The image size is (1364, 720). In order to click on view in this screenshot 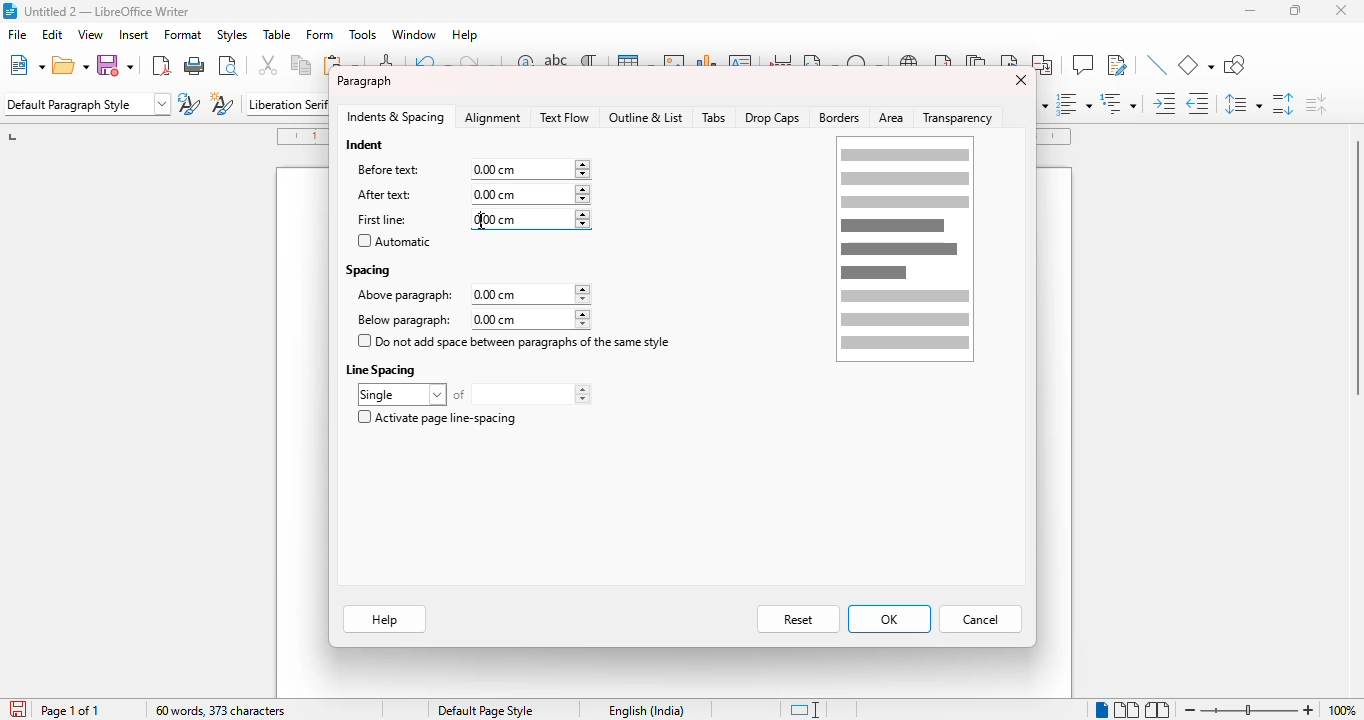, I will do `click(90, 34)`.